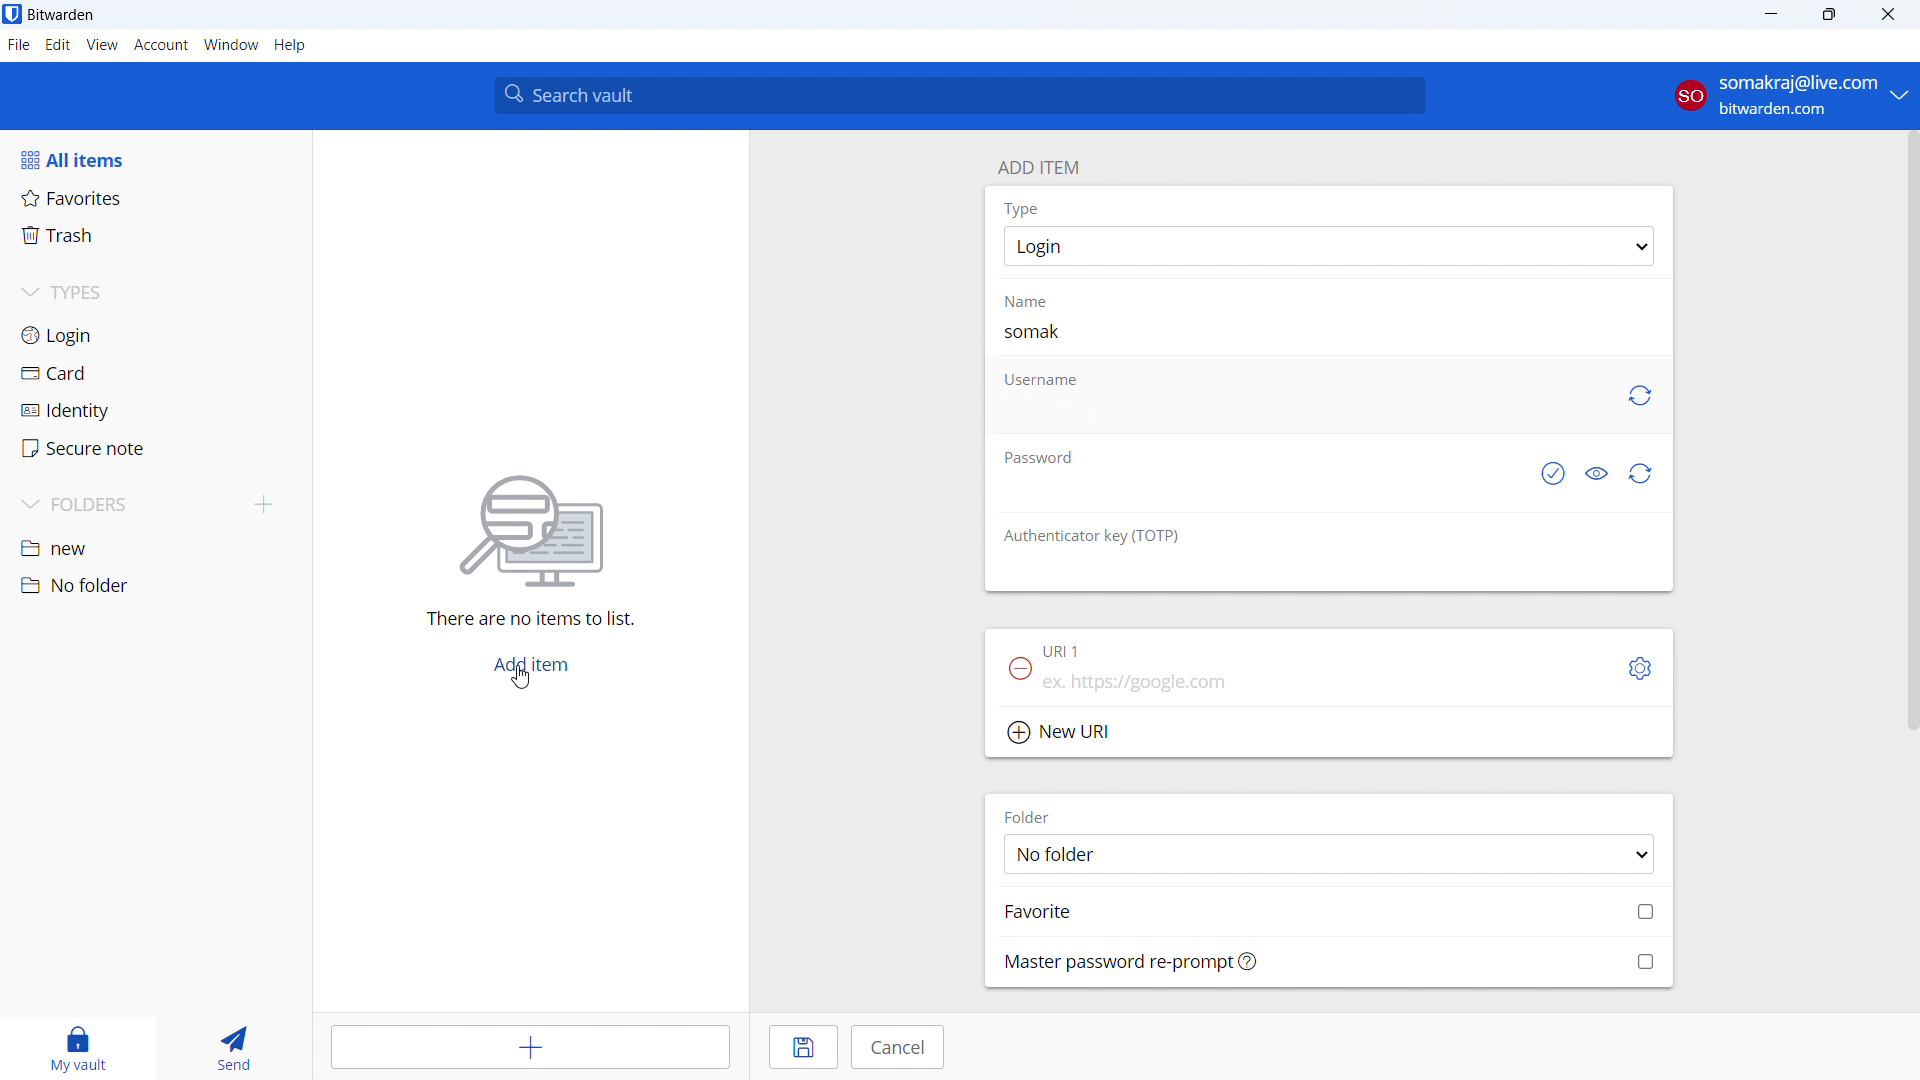  Describe the element at coordinates (155, 550) in the screenshot. I see `new` at that location.